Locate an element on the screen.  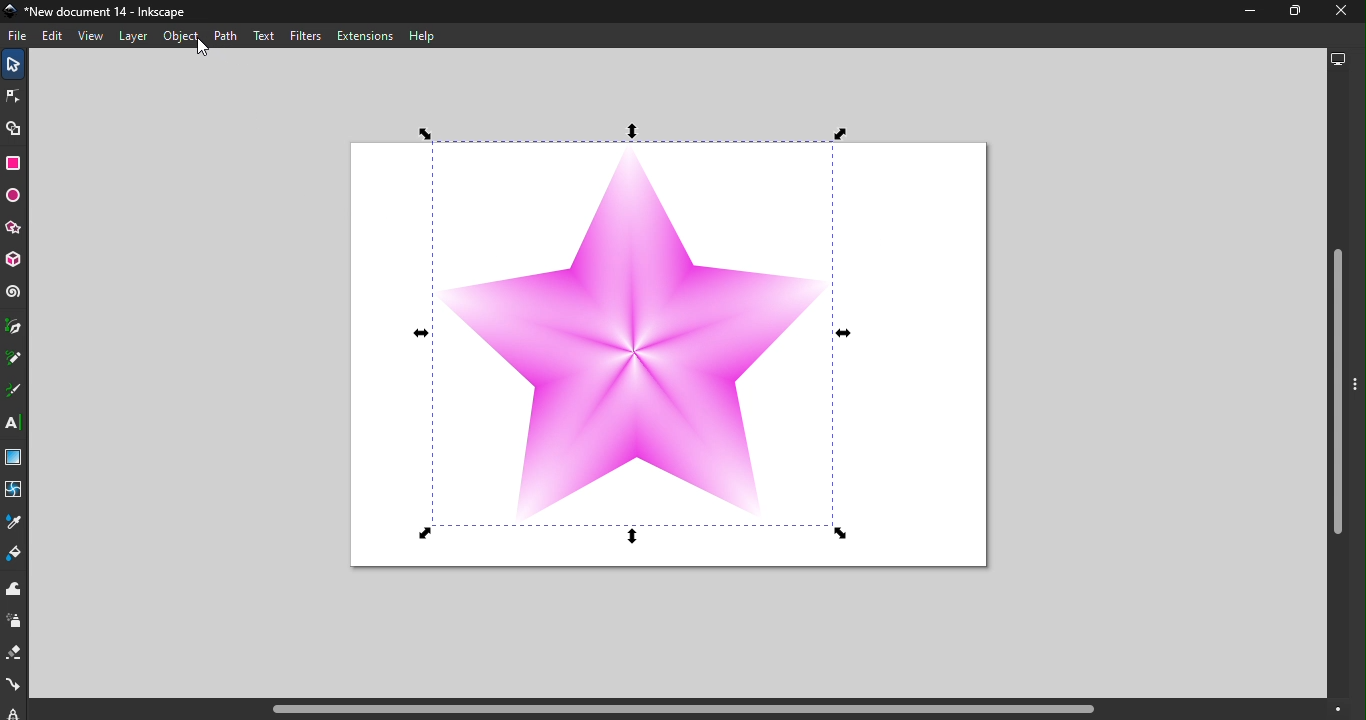
Paint bucket tool is located at coordinates (19, 551).